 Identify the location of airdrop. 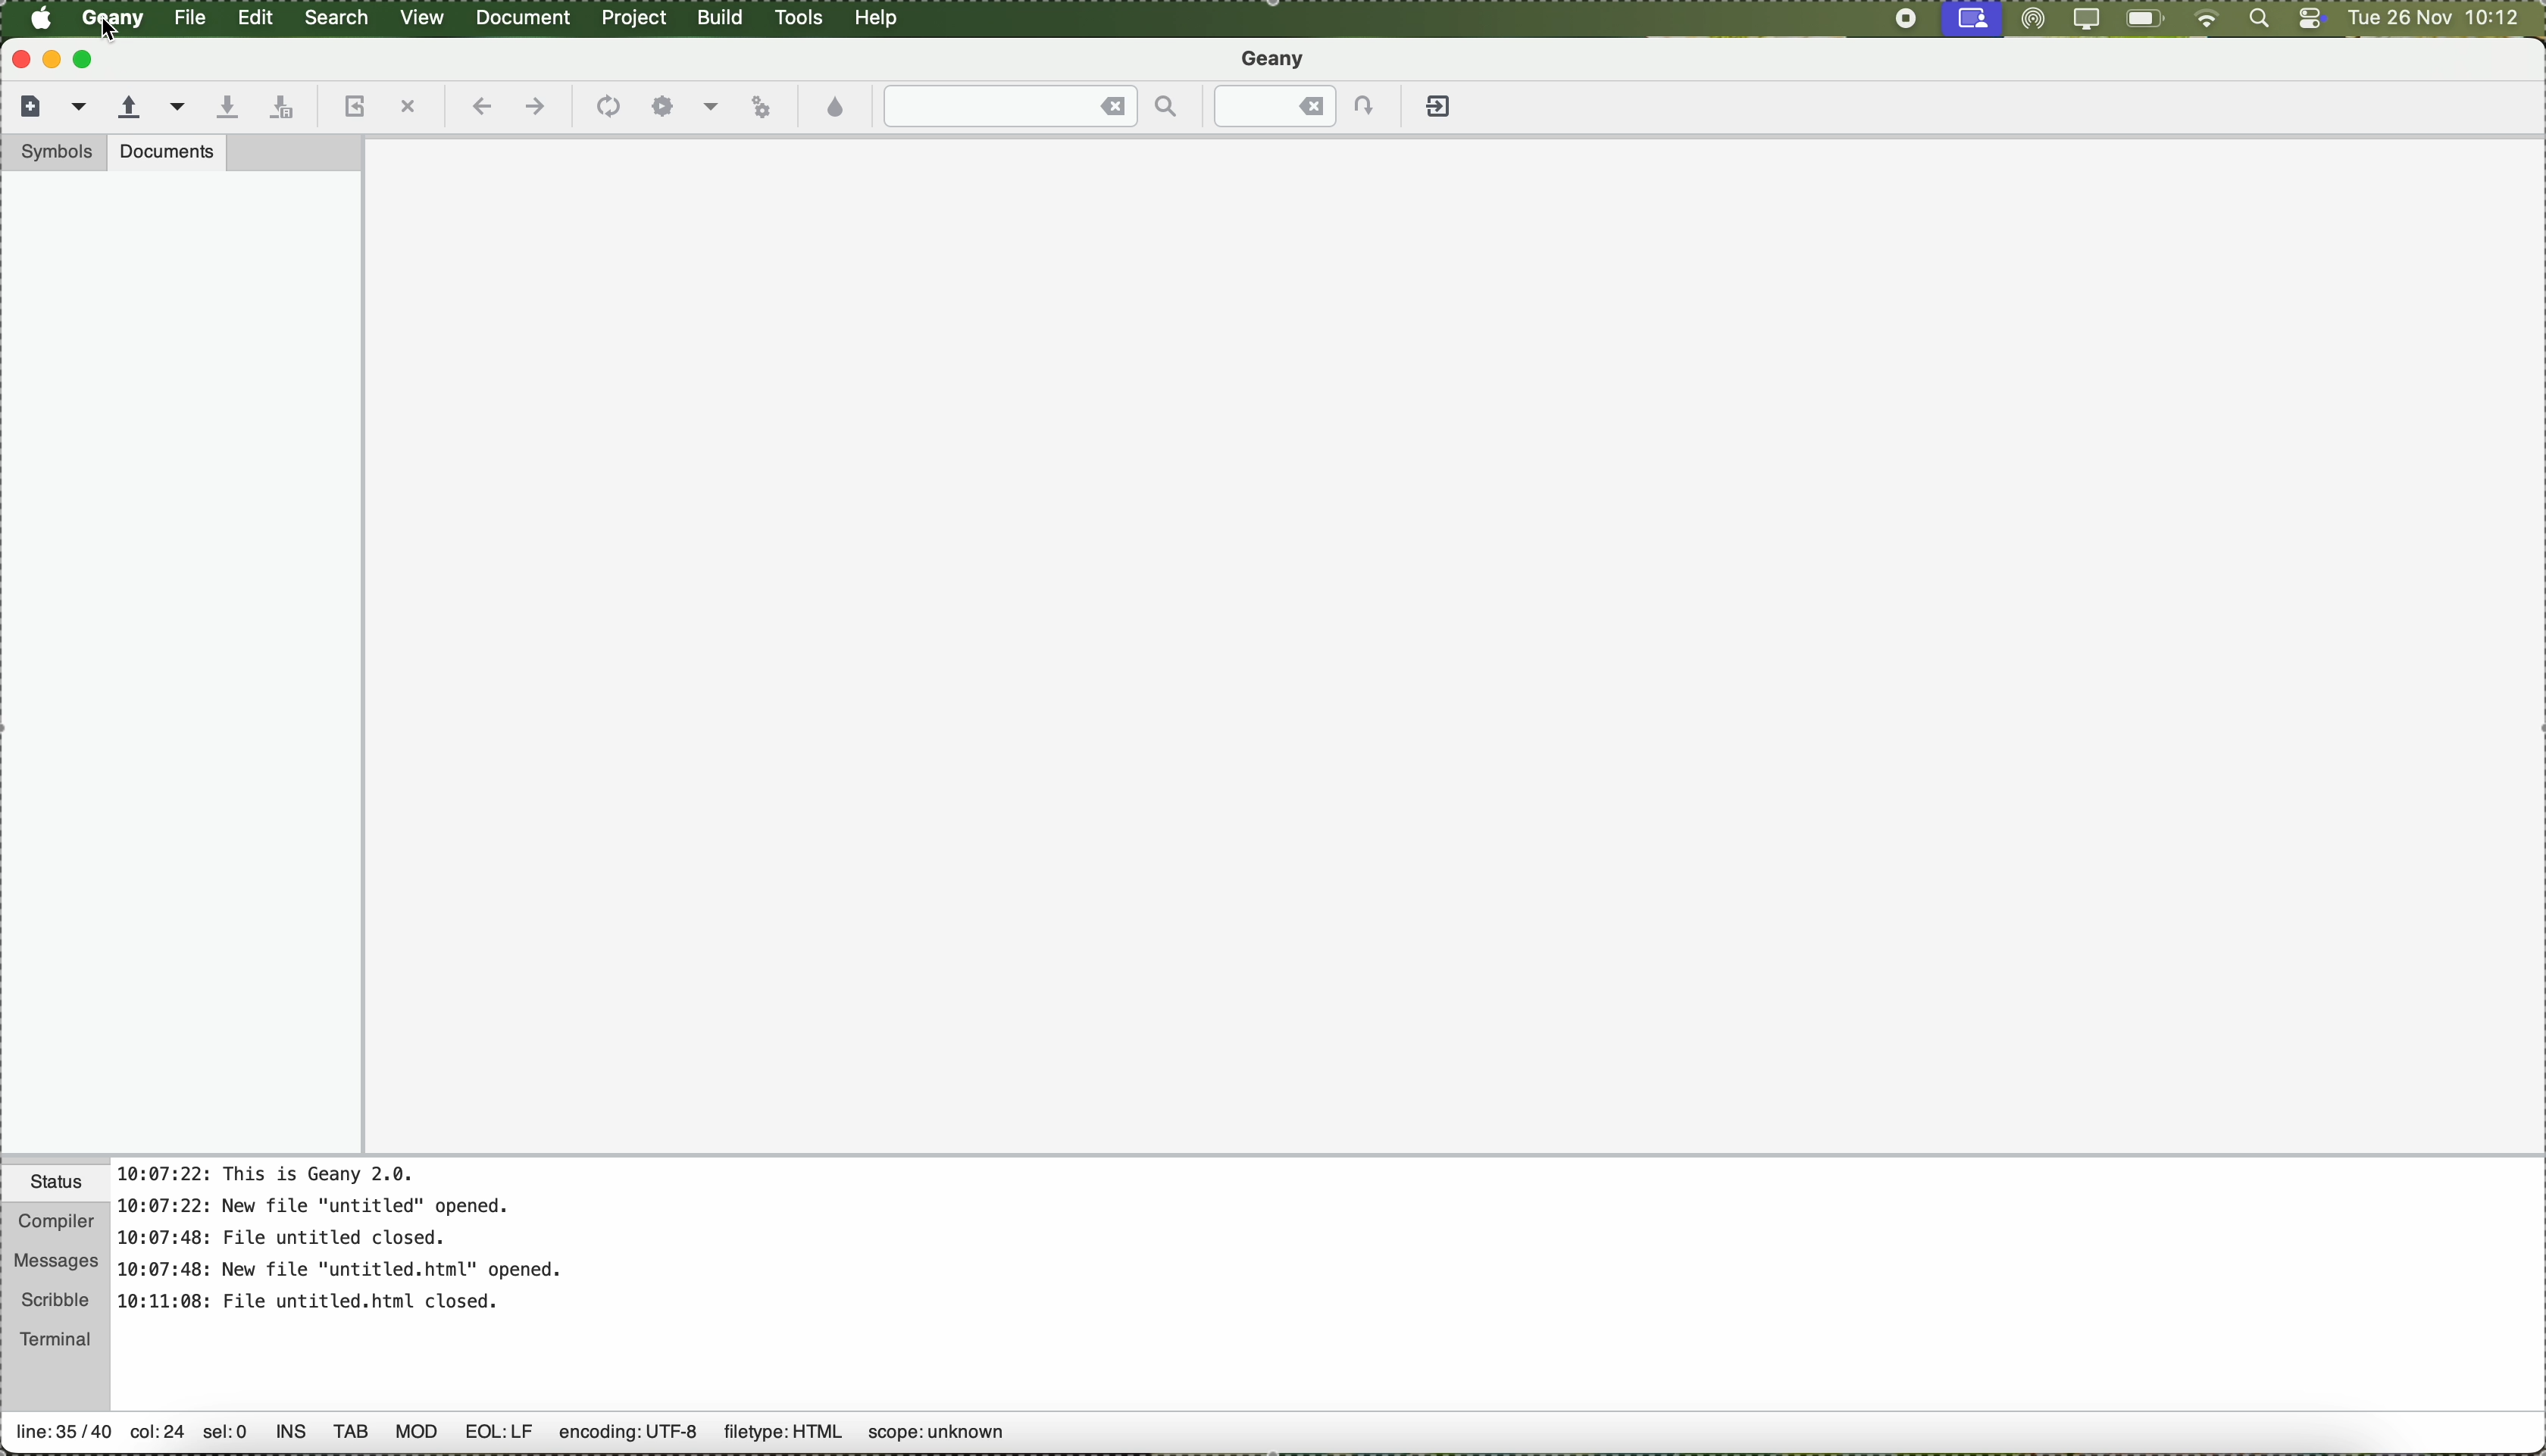
(2030, 19).